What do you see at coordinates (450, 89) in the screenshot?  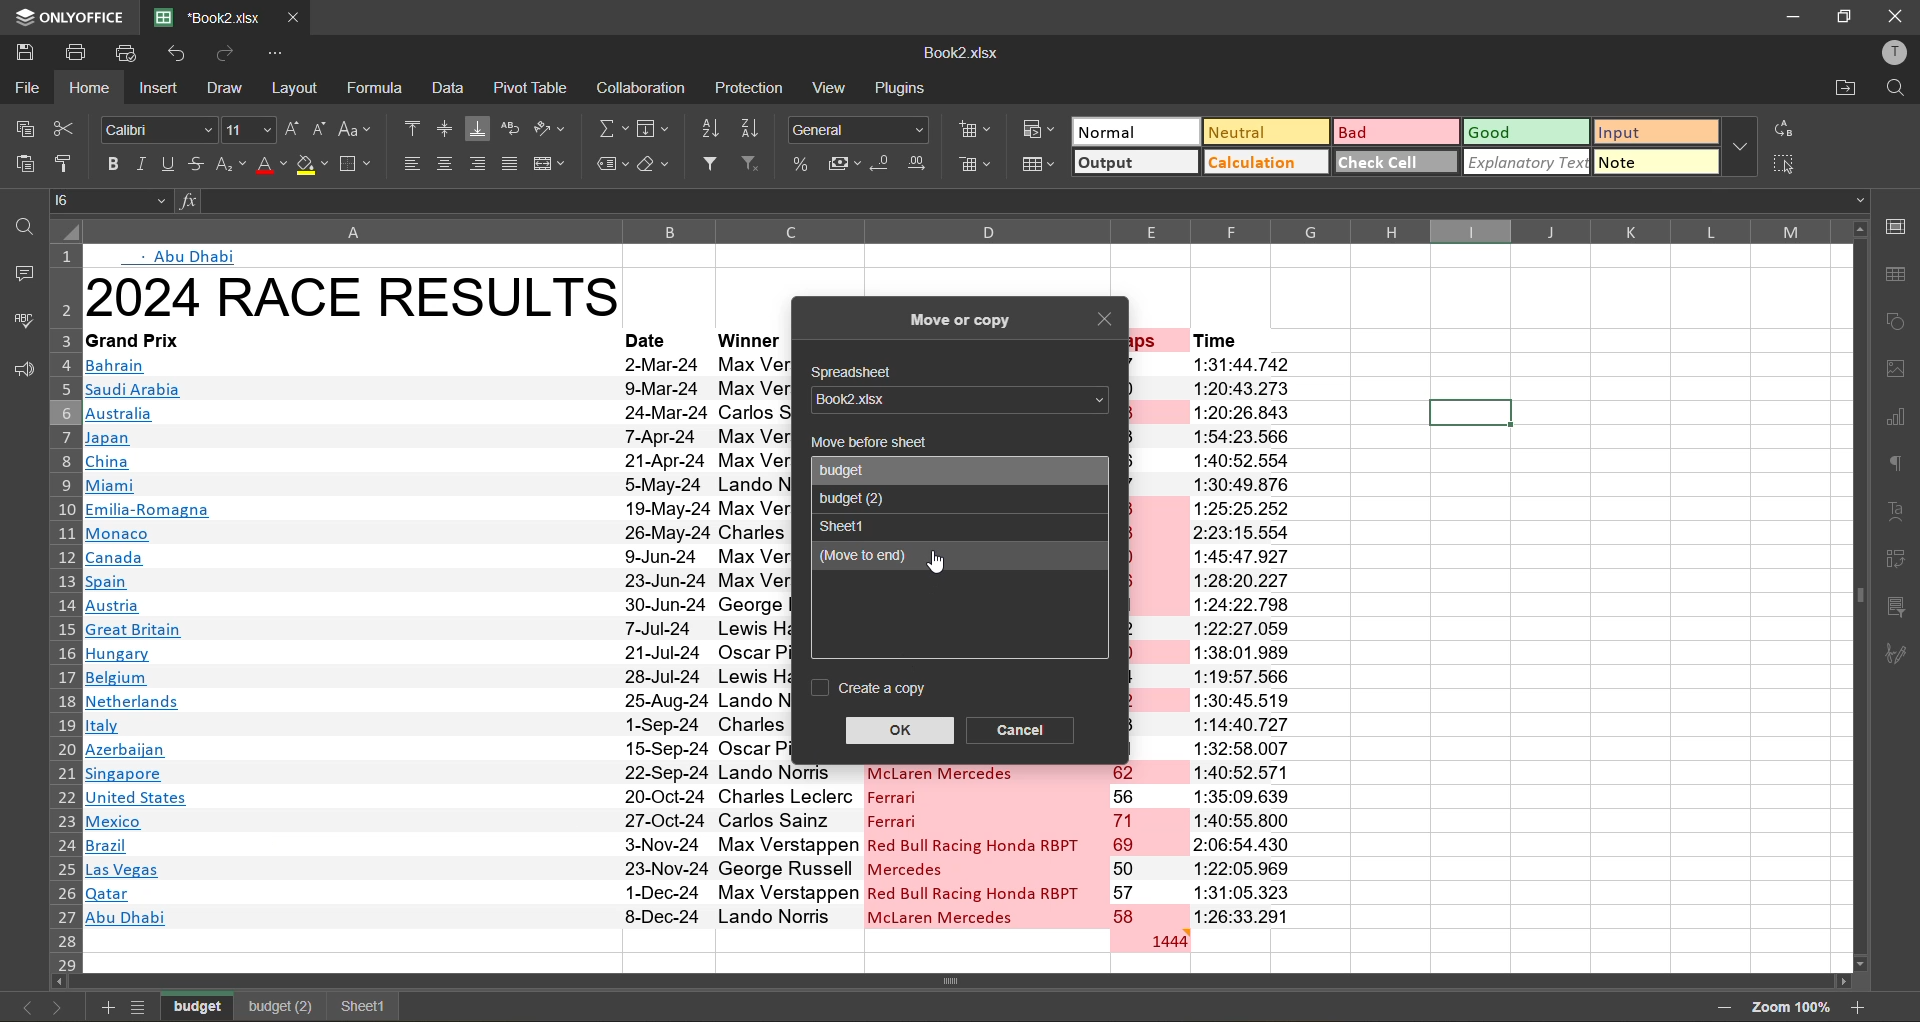 I see `data` at bounding box center [450, 89].